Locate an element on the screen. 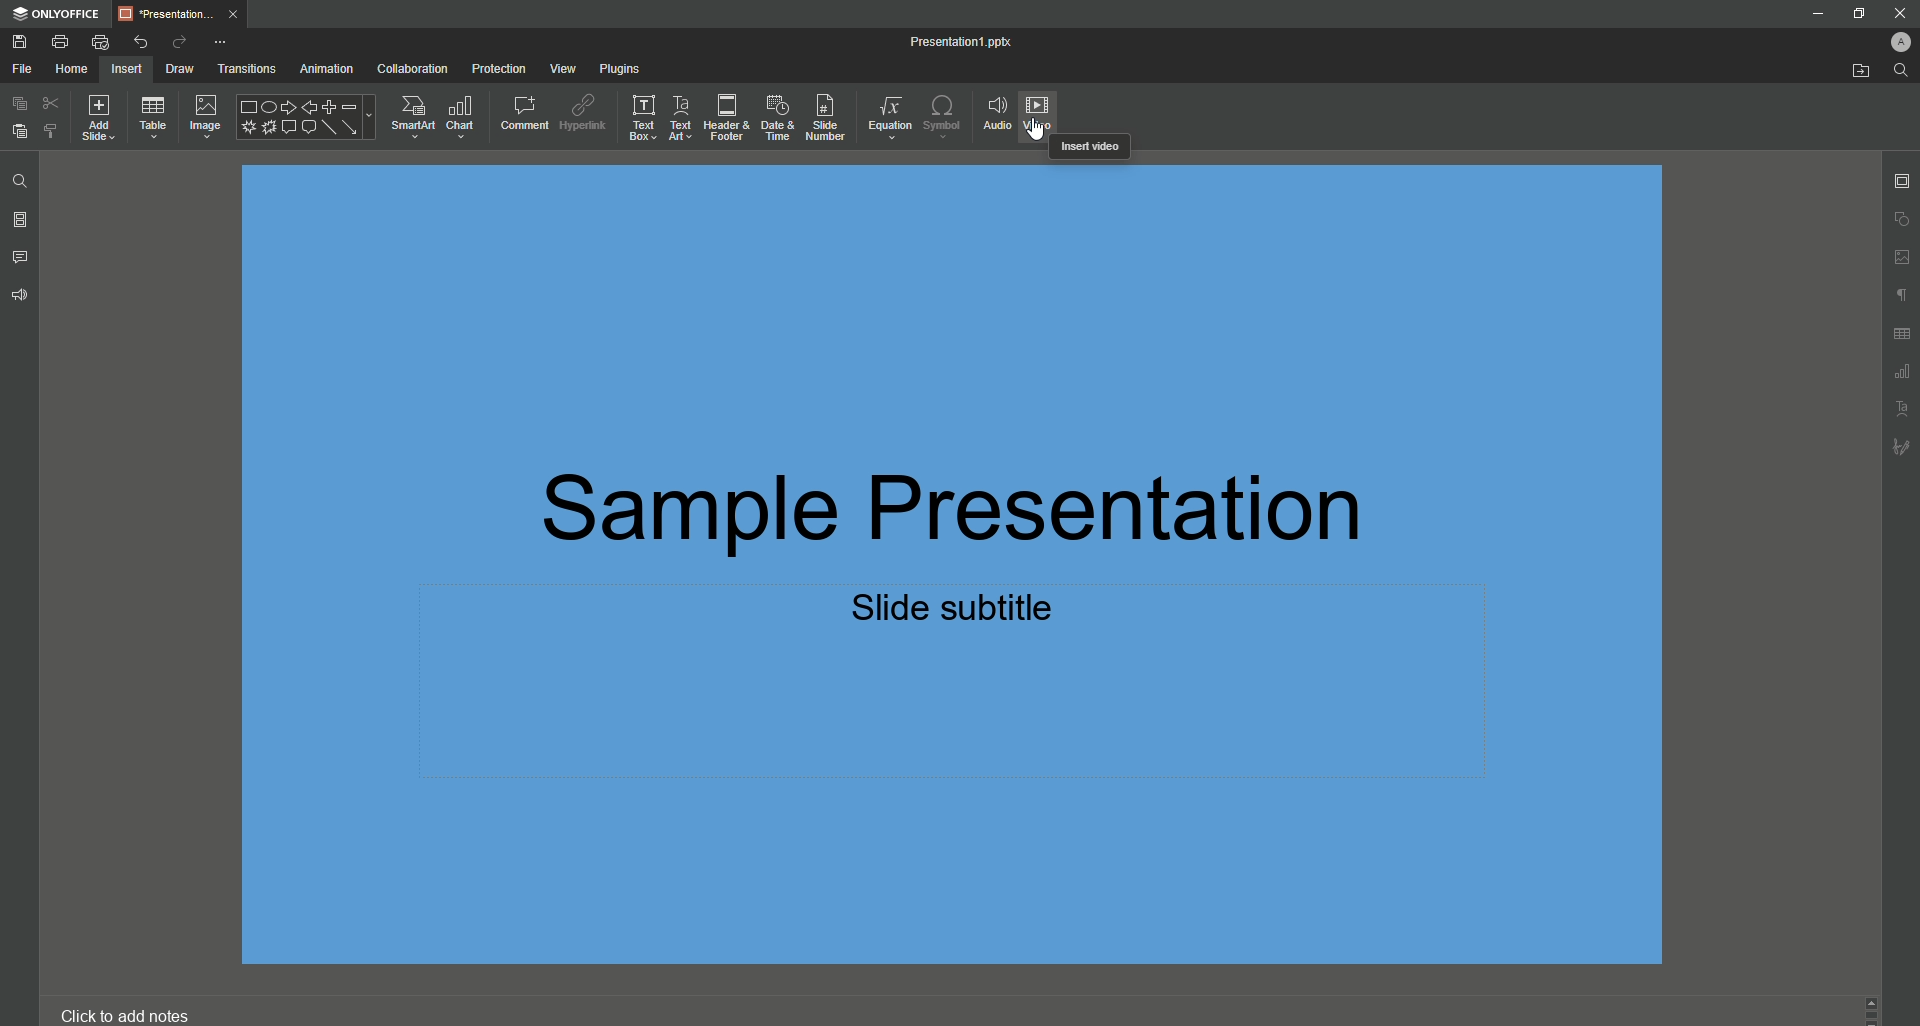  Date and Time is located at coordinates (773, 115).